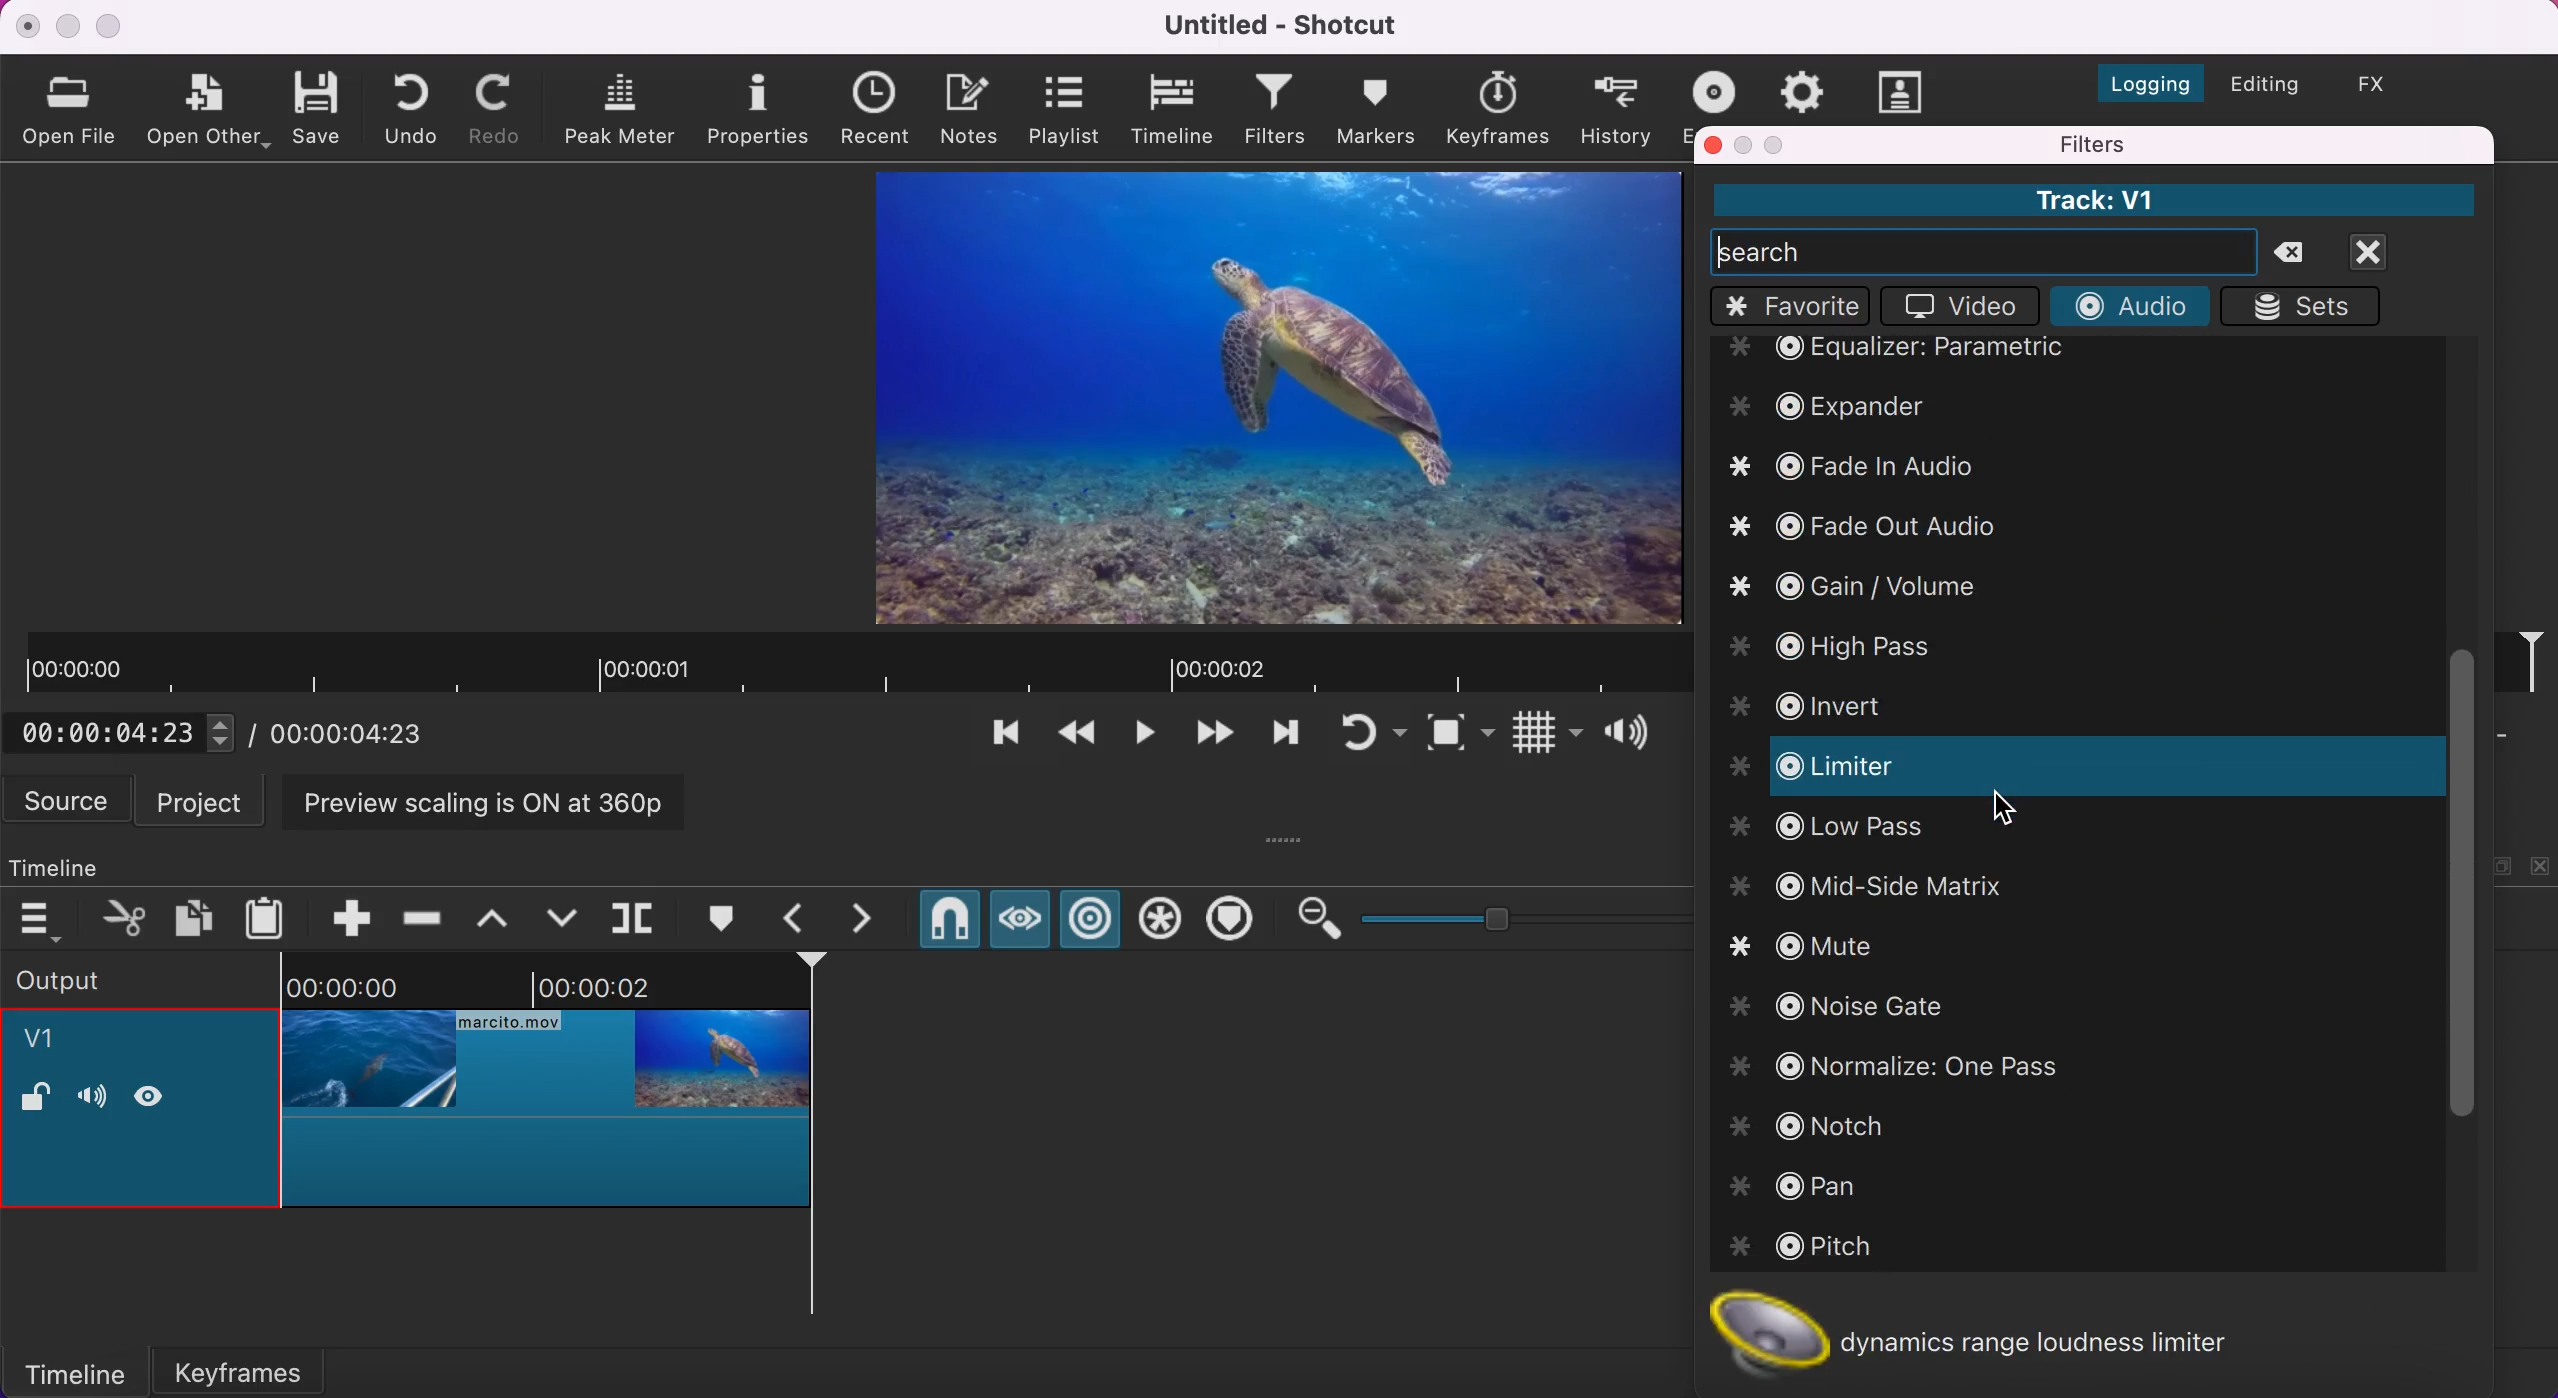 The width and height of the screenshot is (2558, 1398). What do you see at coordinates (1618, 108) in the screenshot?
I see `history` at bounding box center [1618, 108].